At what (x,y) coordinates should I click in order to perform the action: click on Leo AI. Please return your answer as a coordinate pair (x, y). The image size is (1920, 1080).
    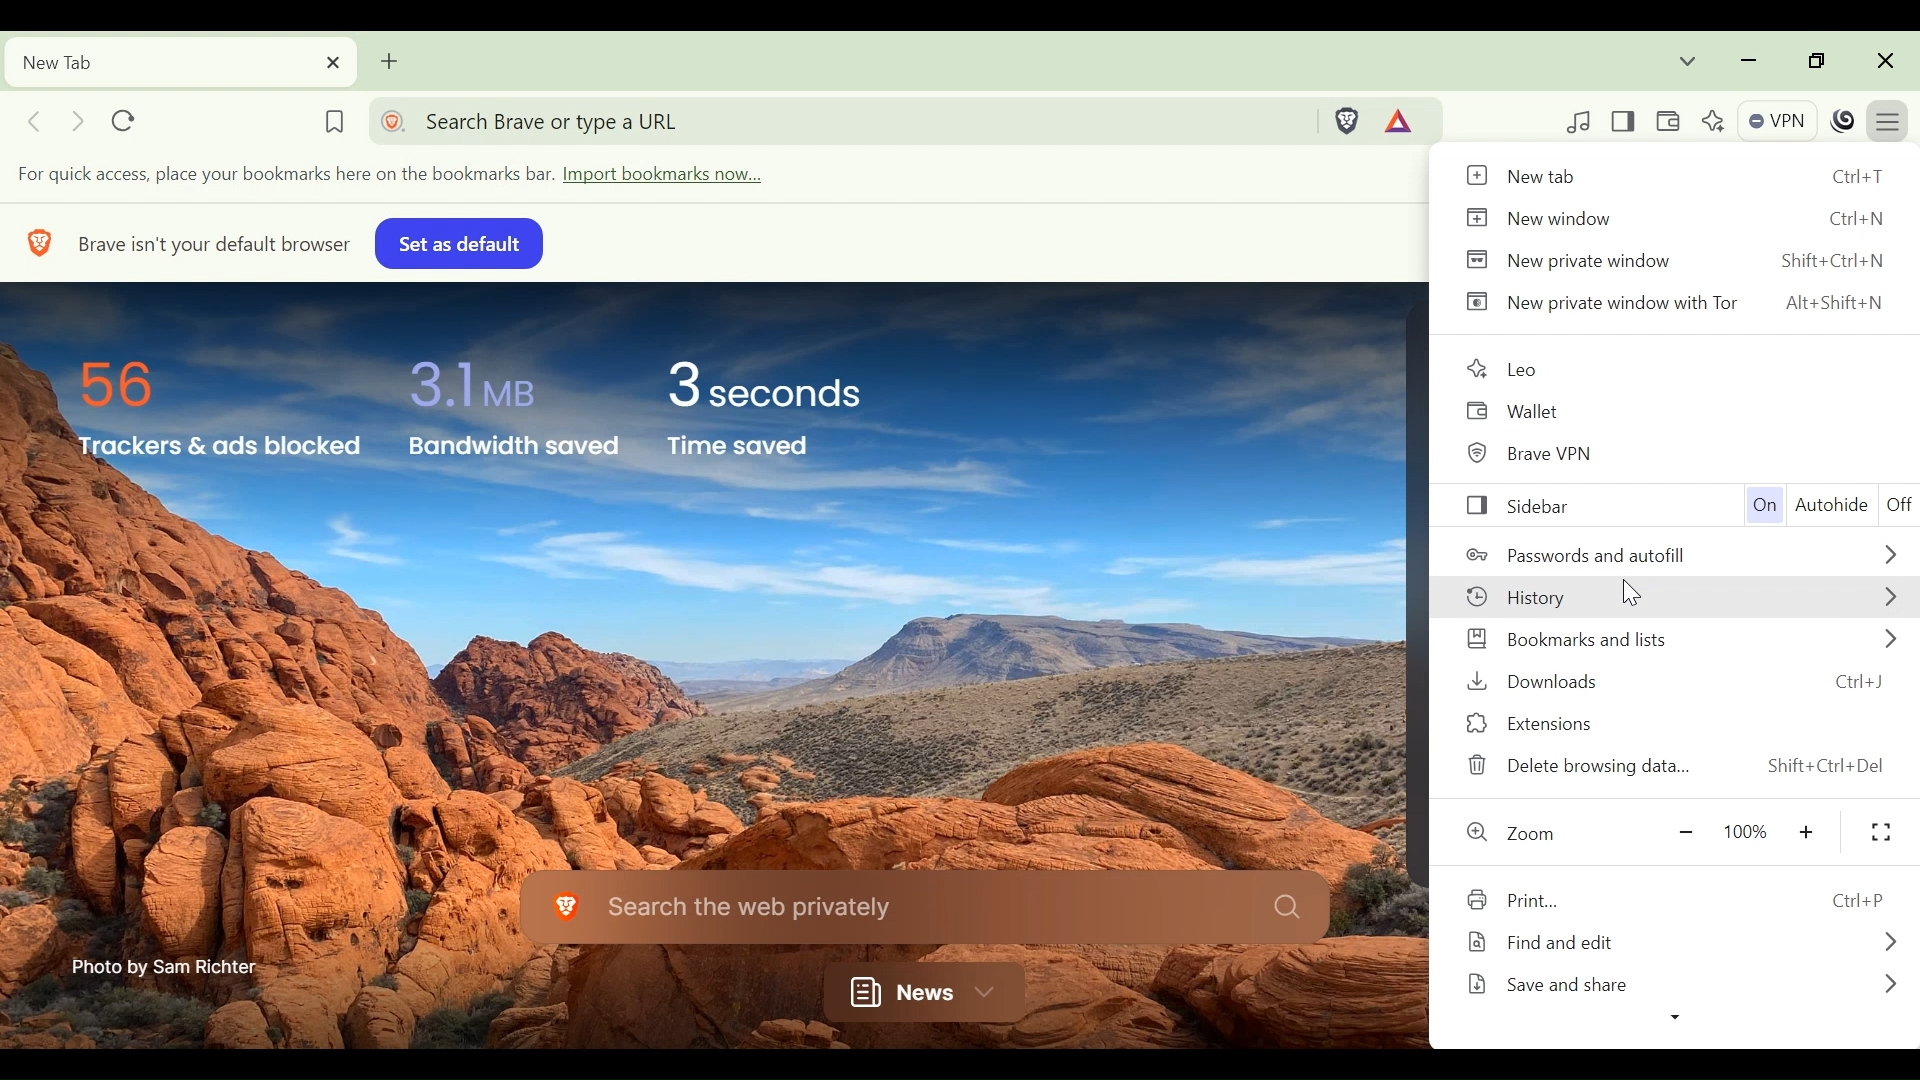
    Looking at the image, I should click on (1711, 119).